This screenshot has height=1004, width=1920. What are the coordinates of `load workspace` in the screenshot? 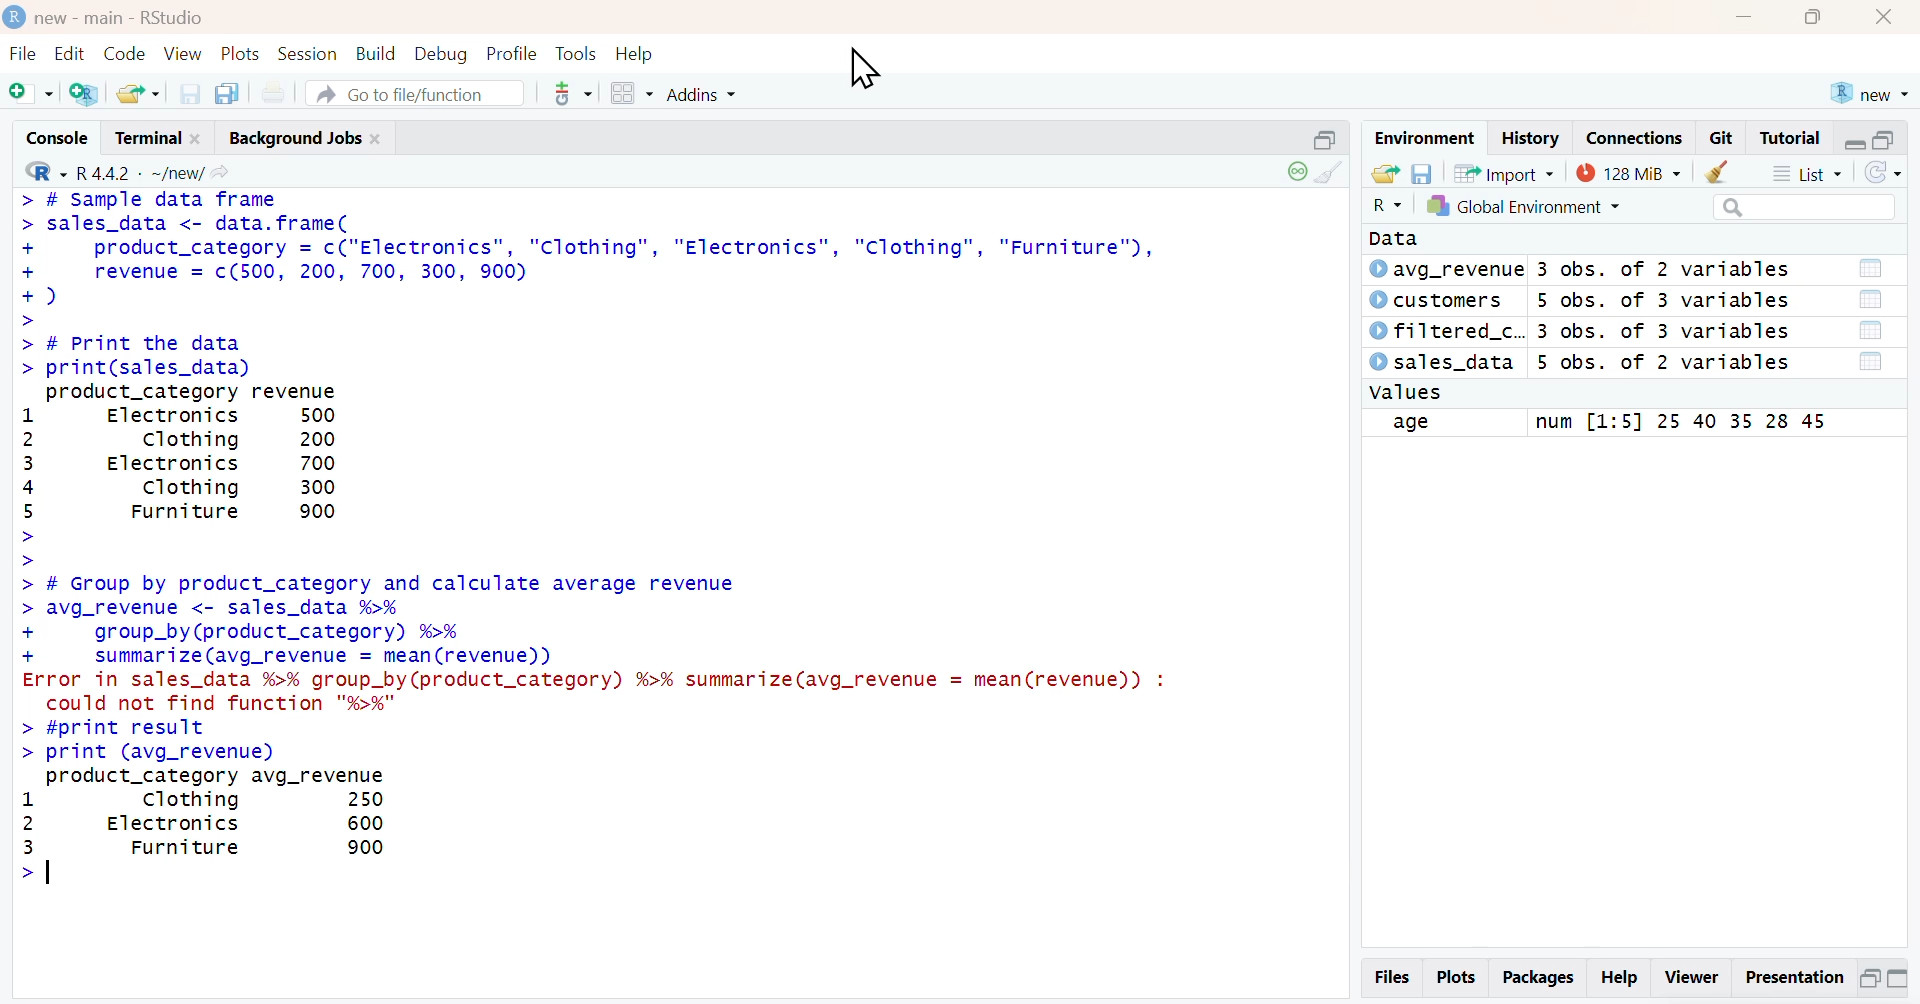 It's located at (1385, 174).